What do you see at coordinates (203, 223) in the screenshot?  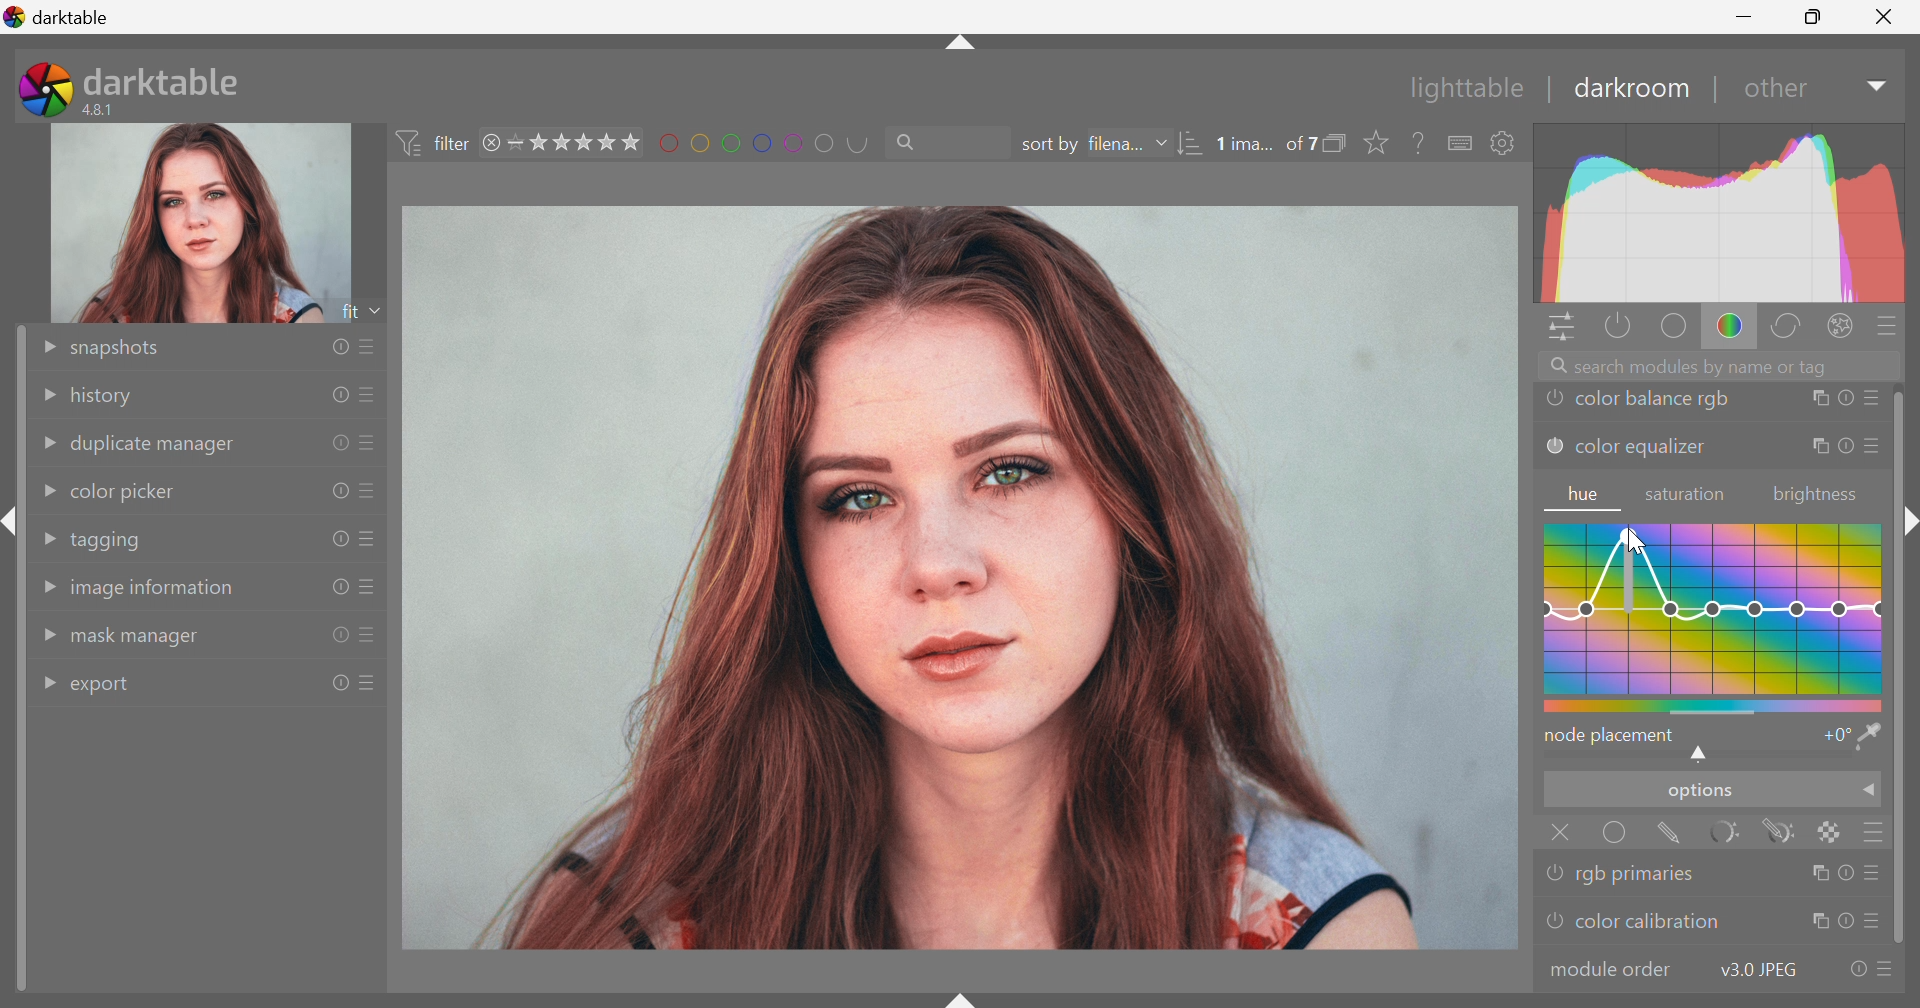 I see `image` at bounding box center [203, 223].